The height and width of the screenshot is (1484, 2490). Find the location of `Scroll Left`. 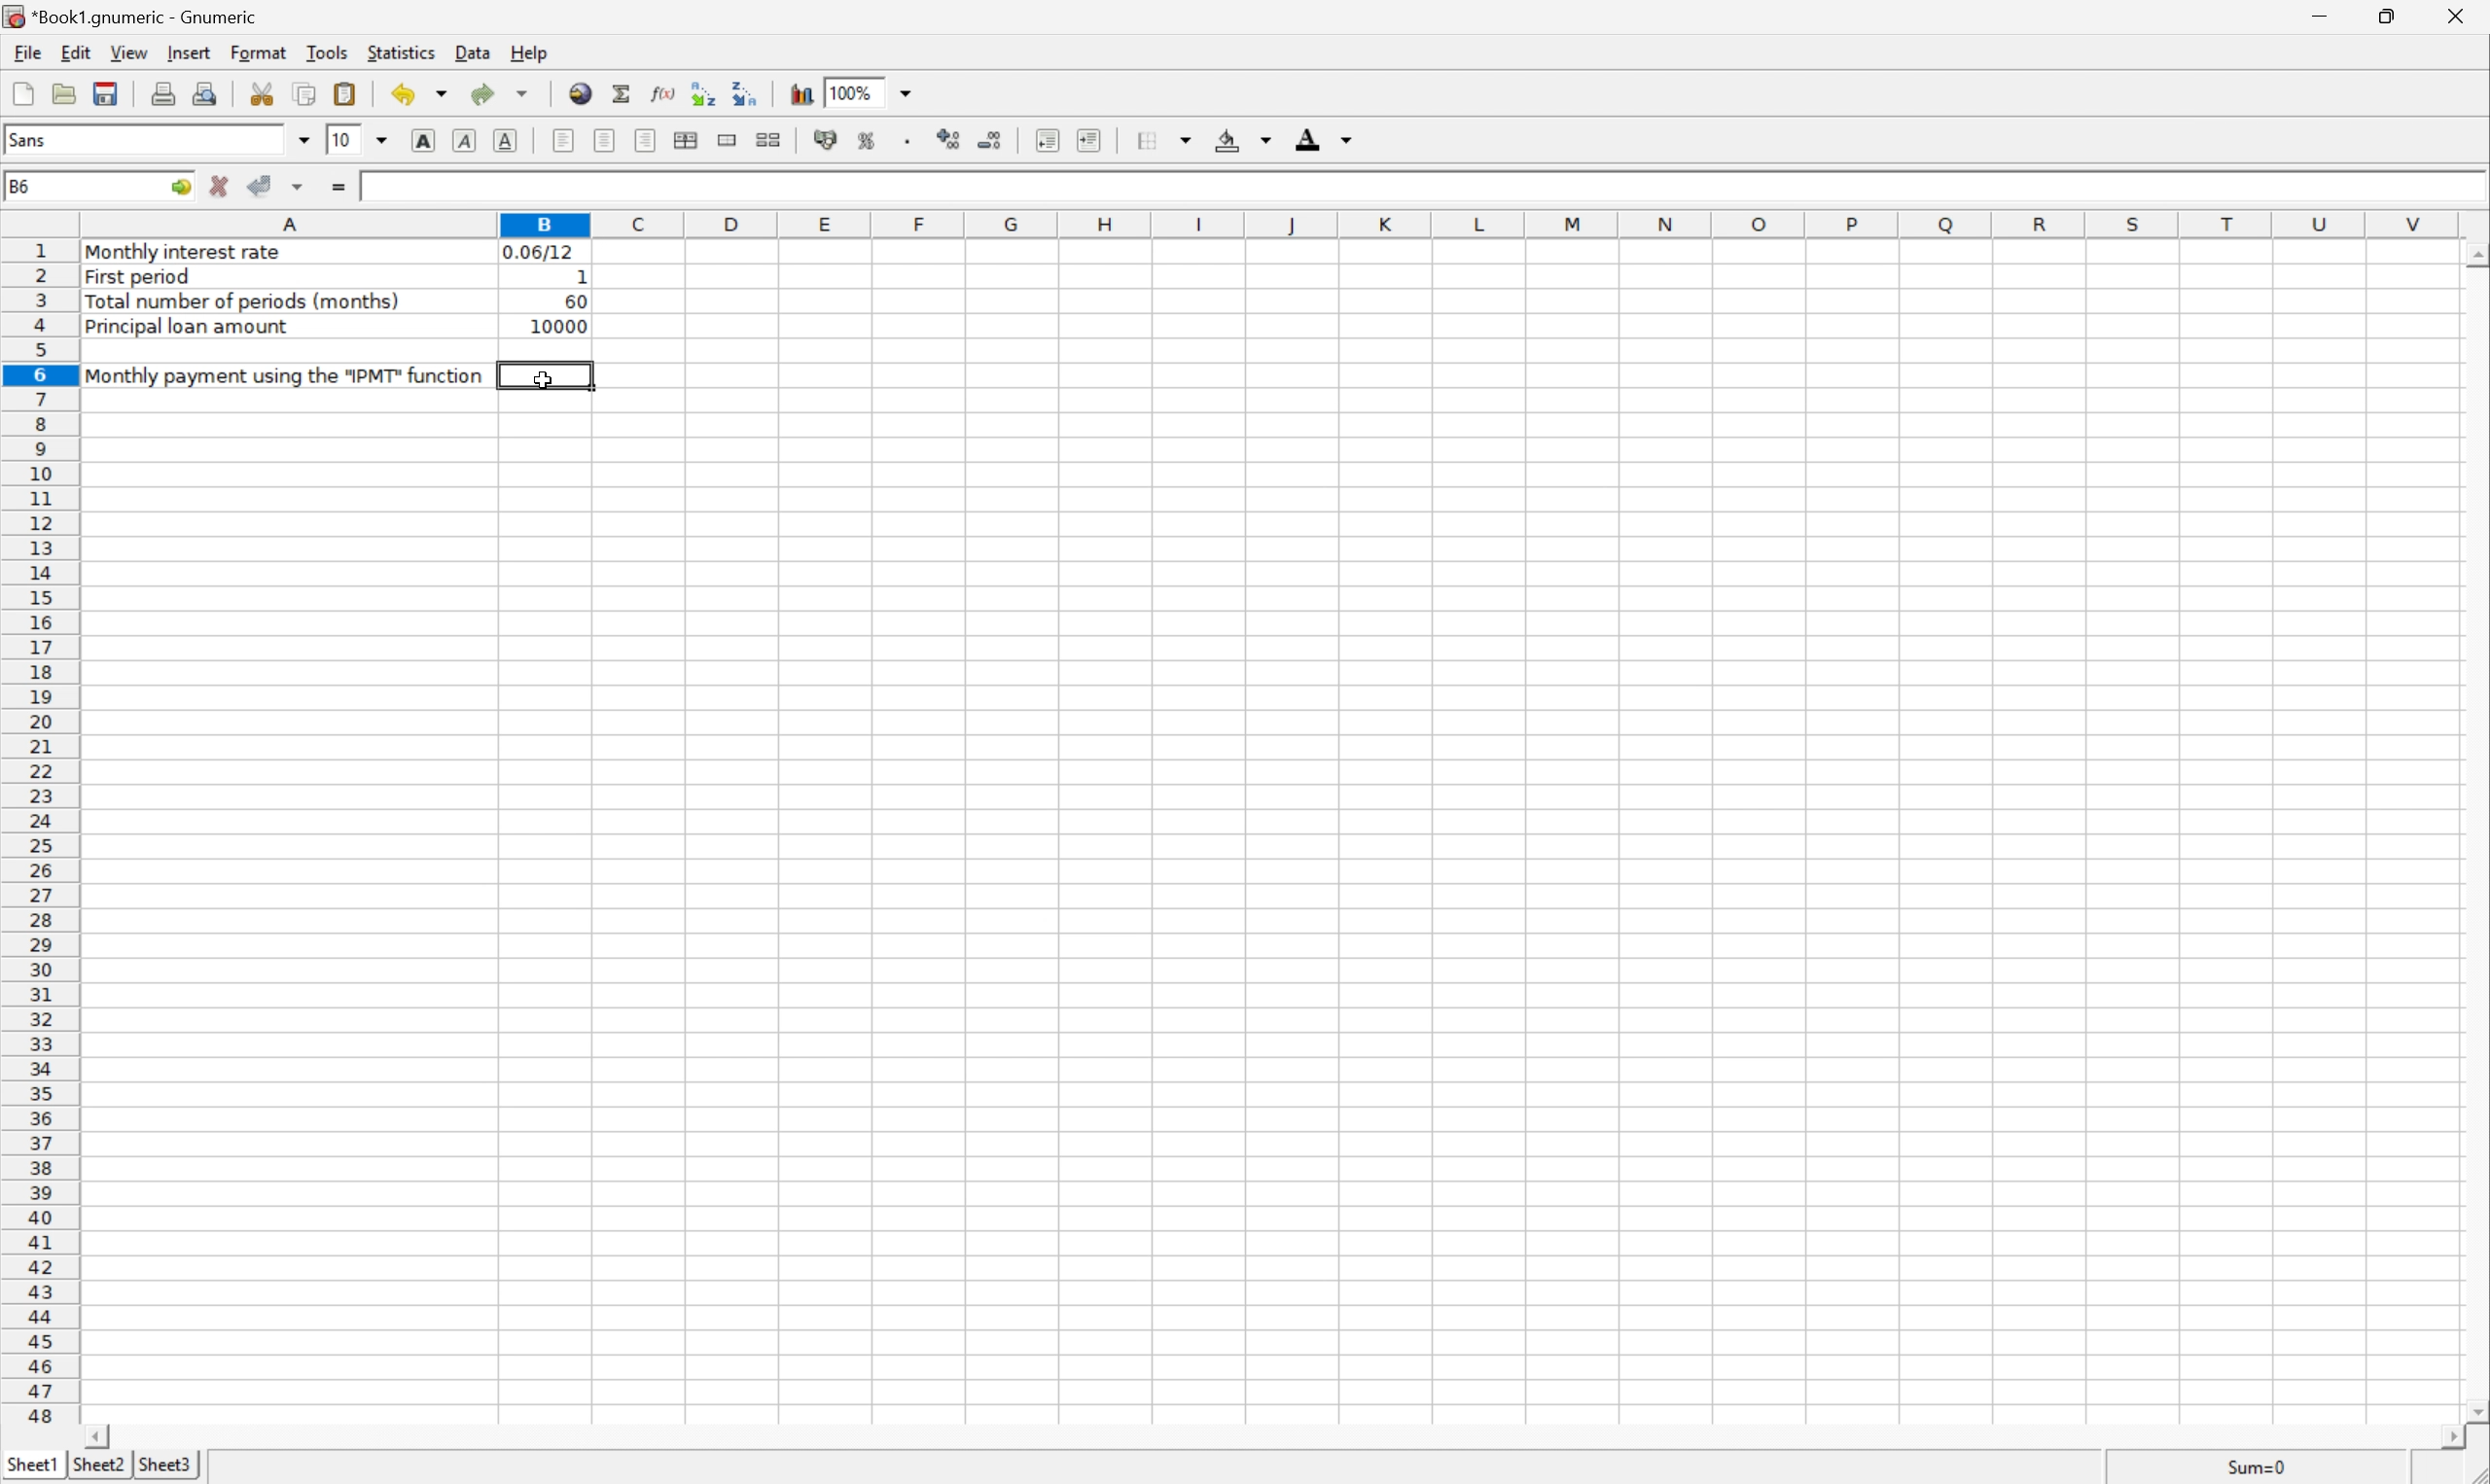

Scroll Left is located at coordinates (101, 1434).